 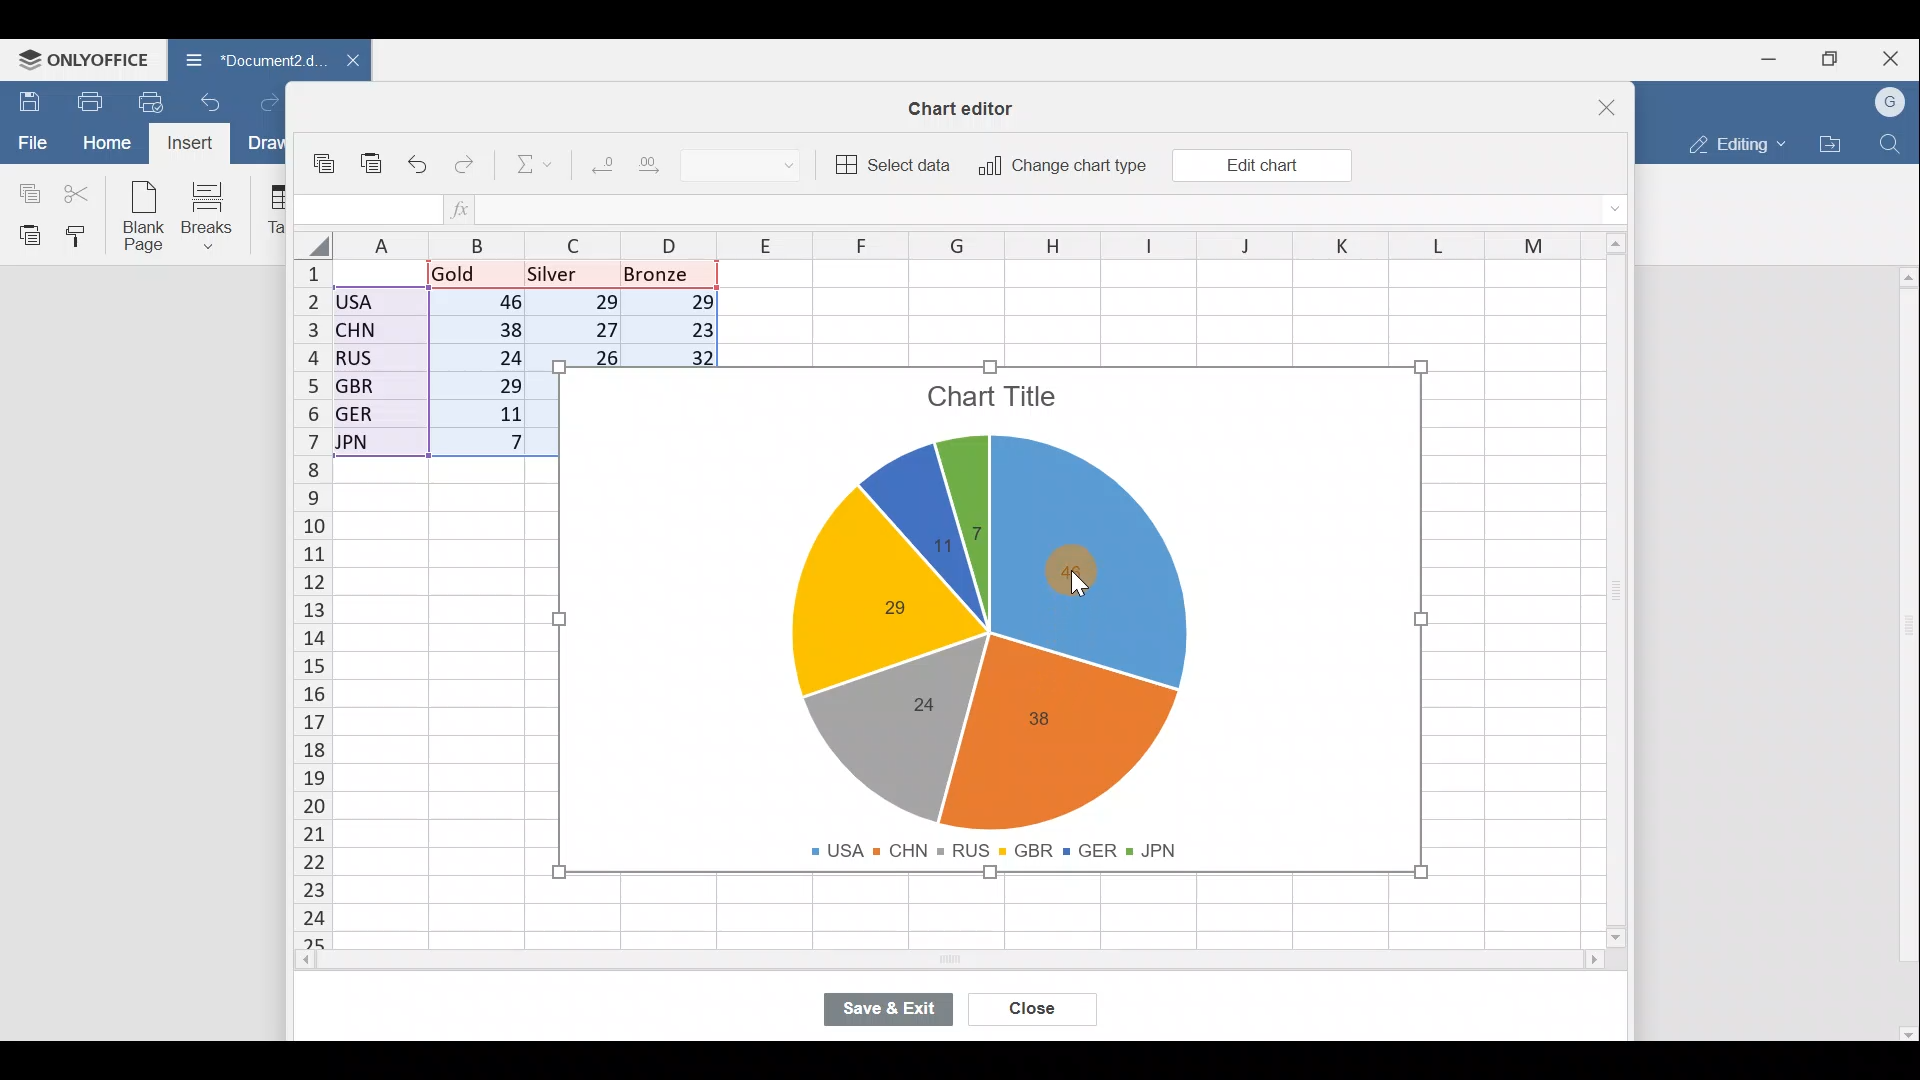 I want to click on Columns, so click(x=983, y=245).